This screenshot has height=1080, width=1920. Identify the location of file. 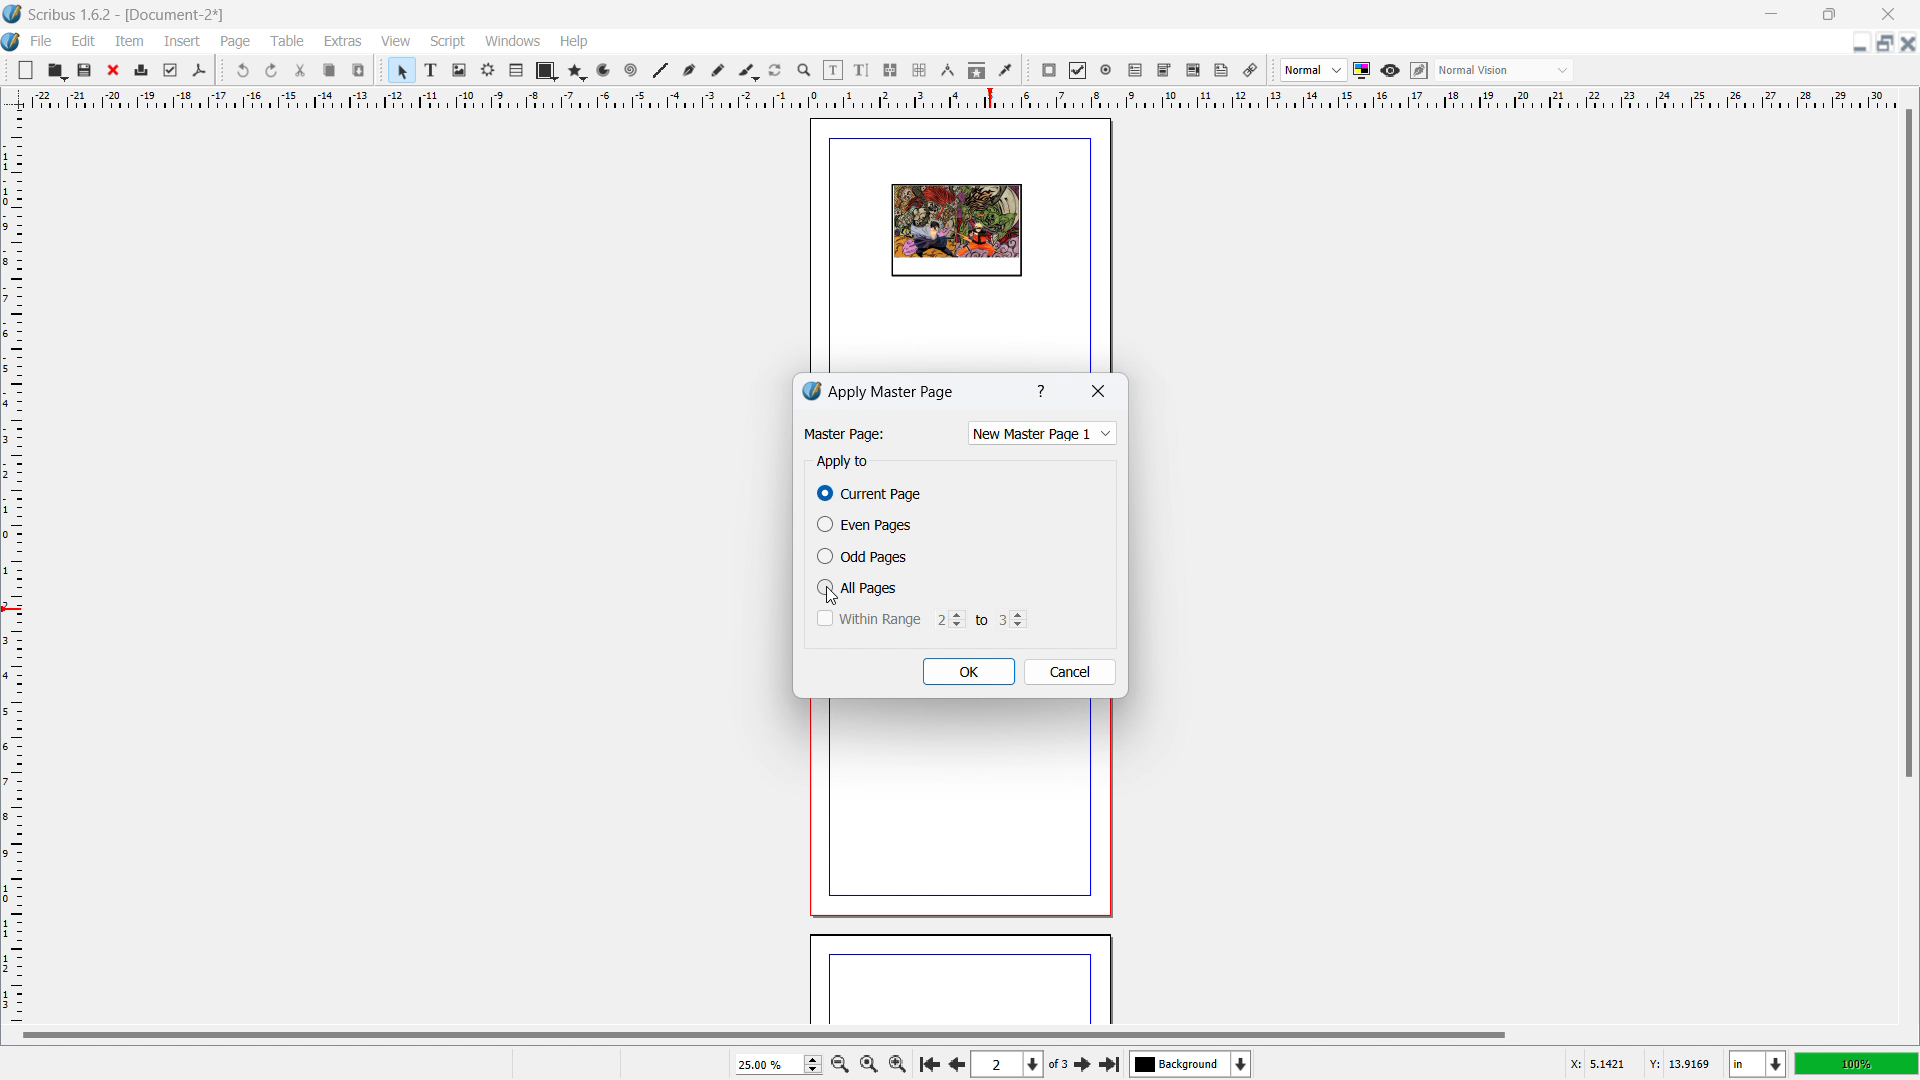
(40, 41).